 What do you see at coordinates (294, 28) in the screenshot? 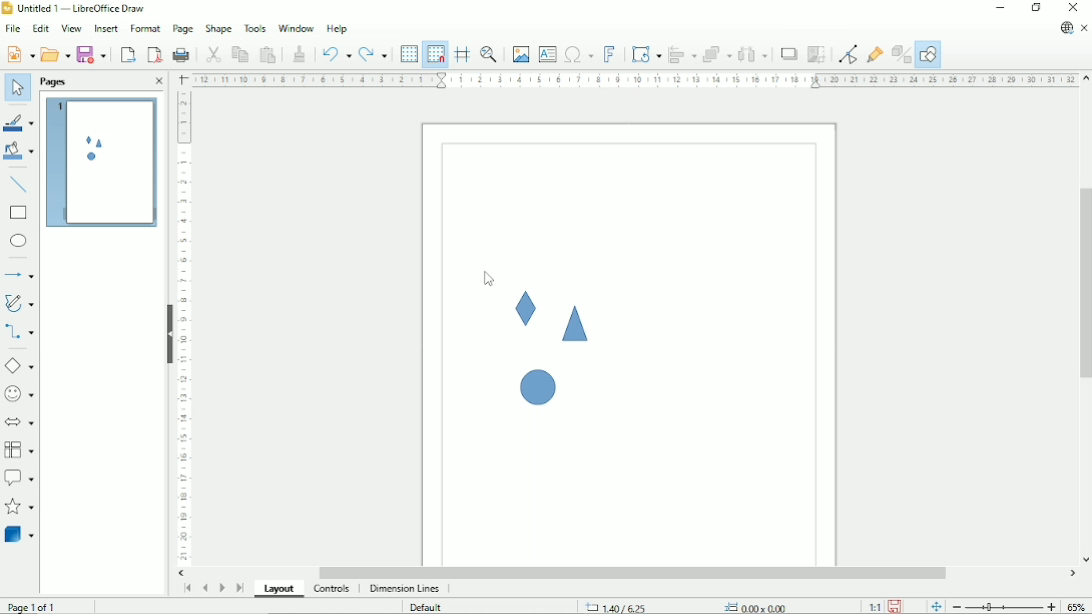
I see `Window` at bounding box center [294, 28].